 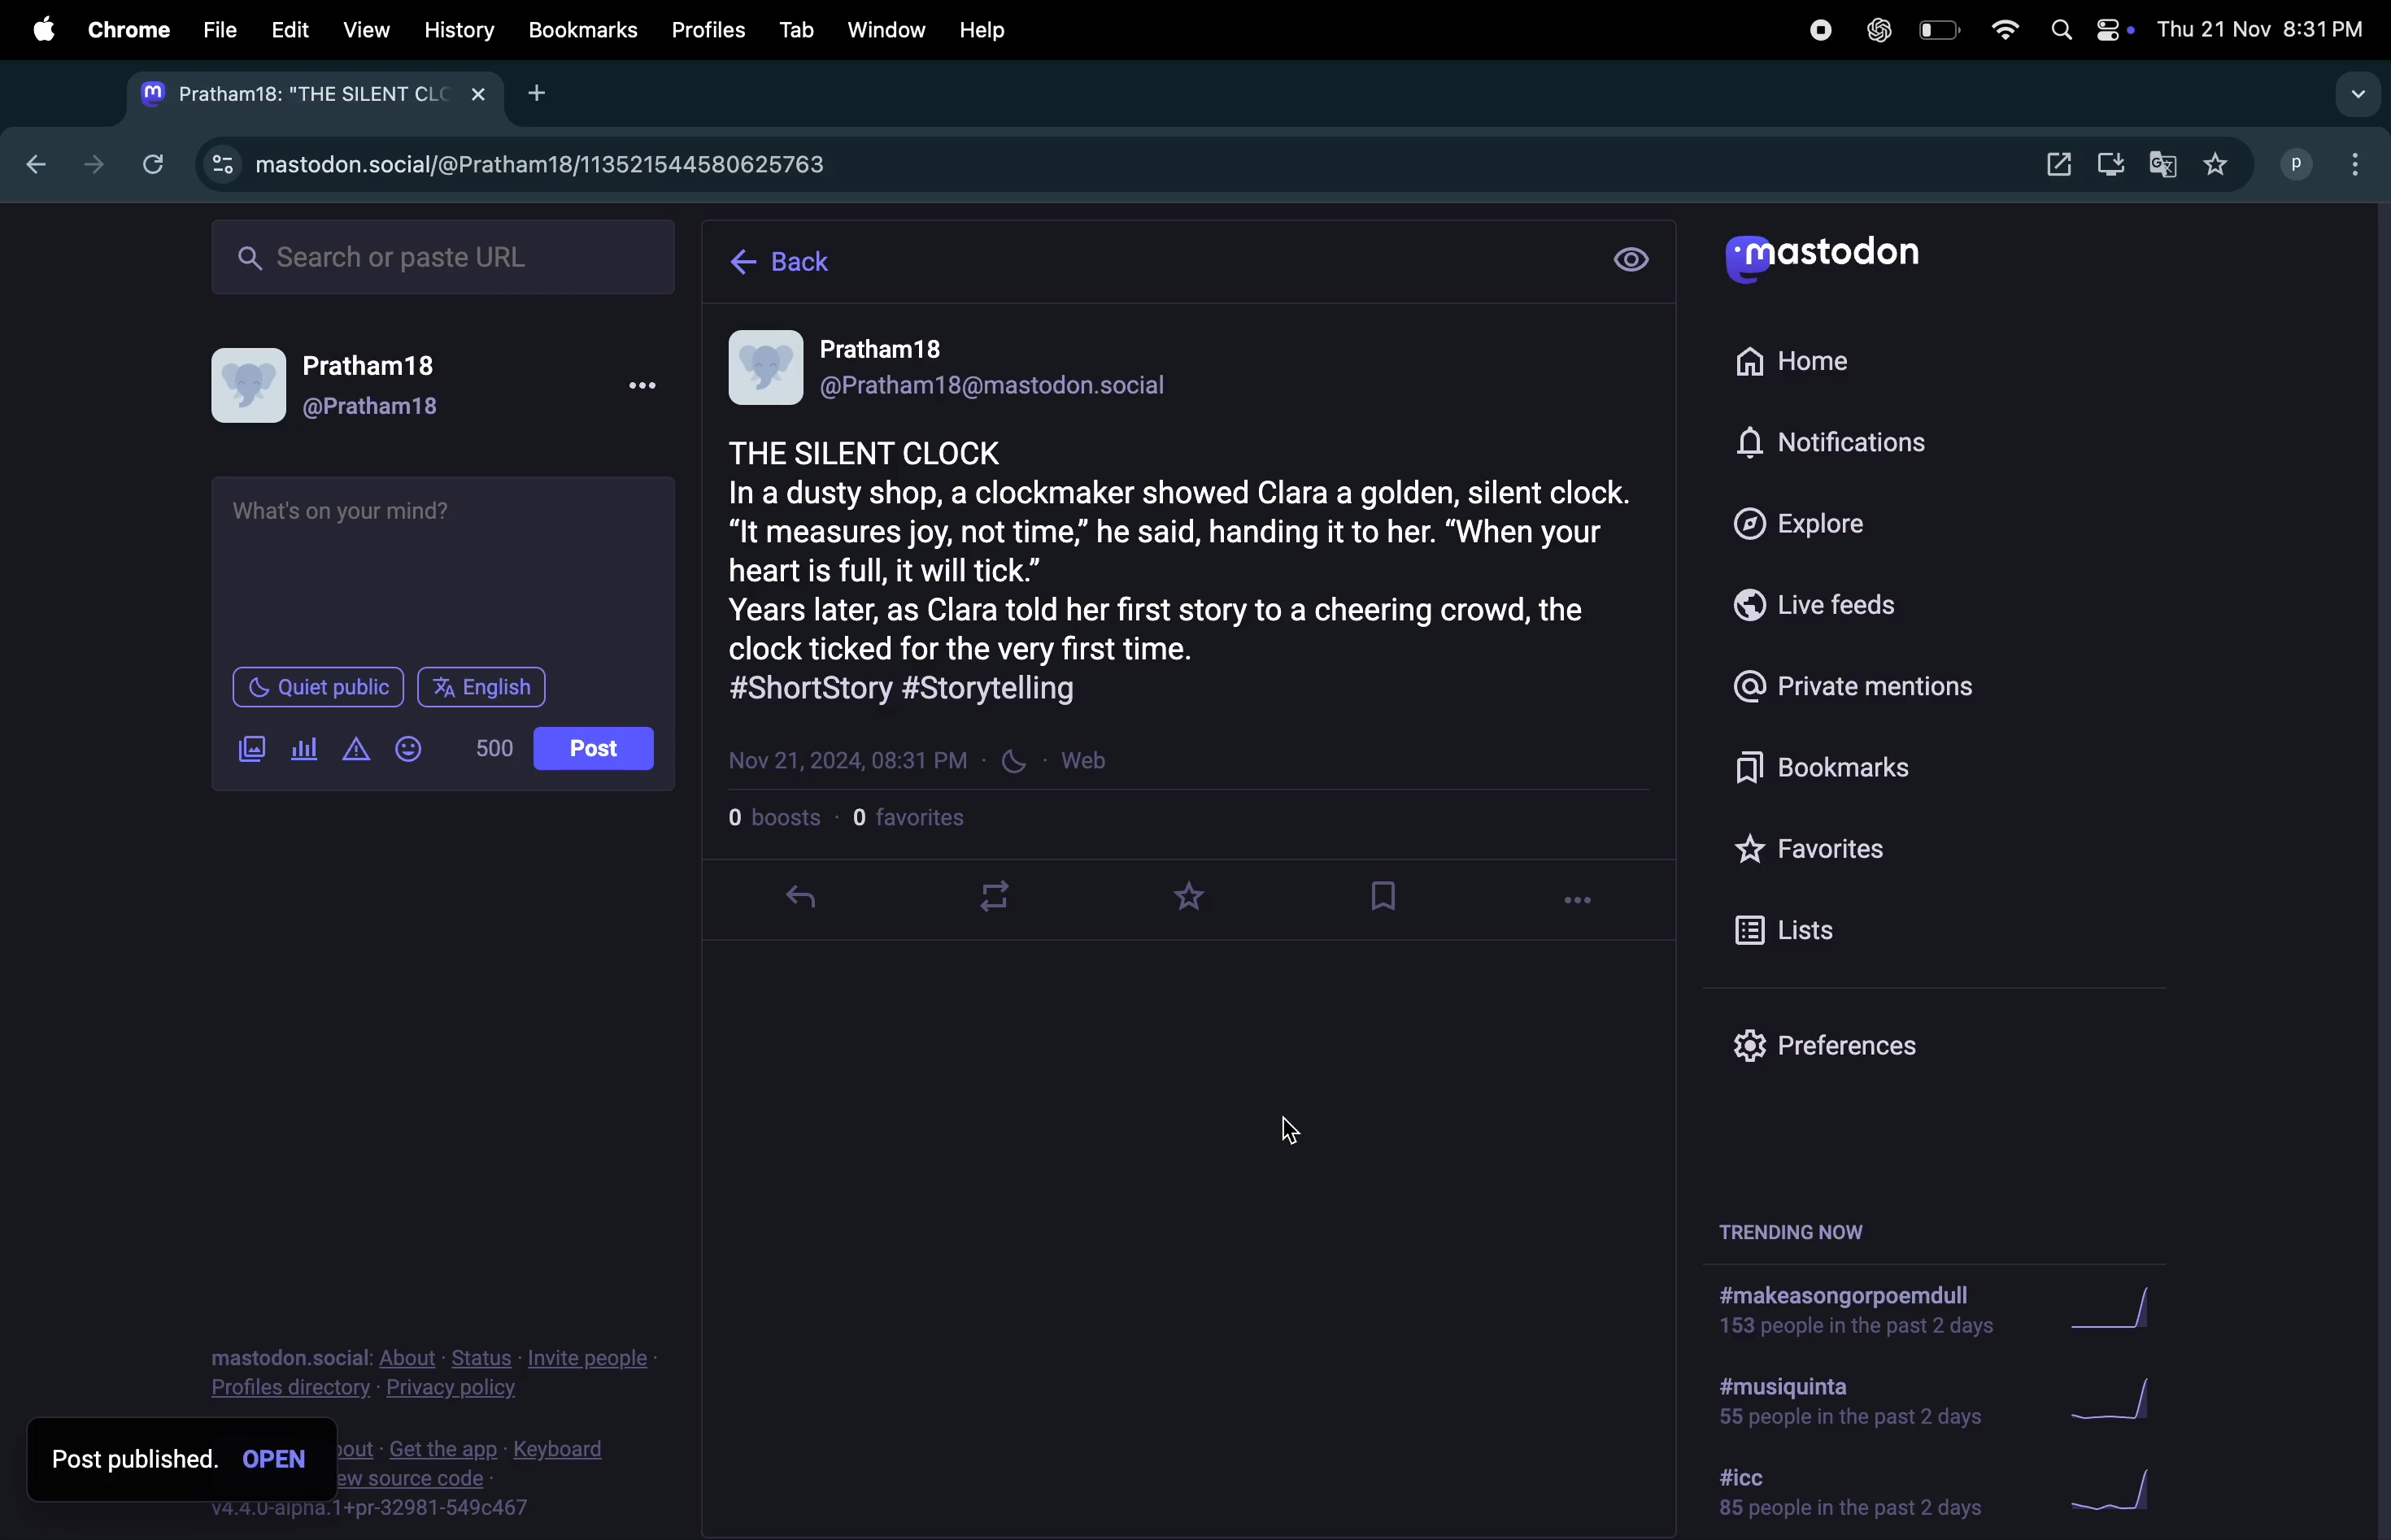 What do you see at coordinates (476, 95) in the screenshot?
I see `close` at bounding box center [476, 95].